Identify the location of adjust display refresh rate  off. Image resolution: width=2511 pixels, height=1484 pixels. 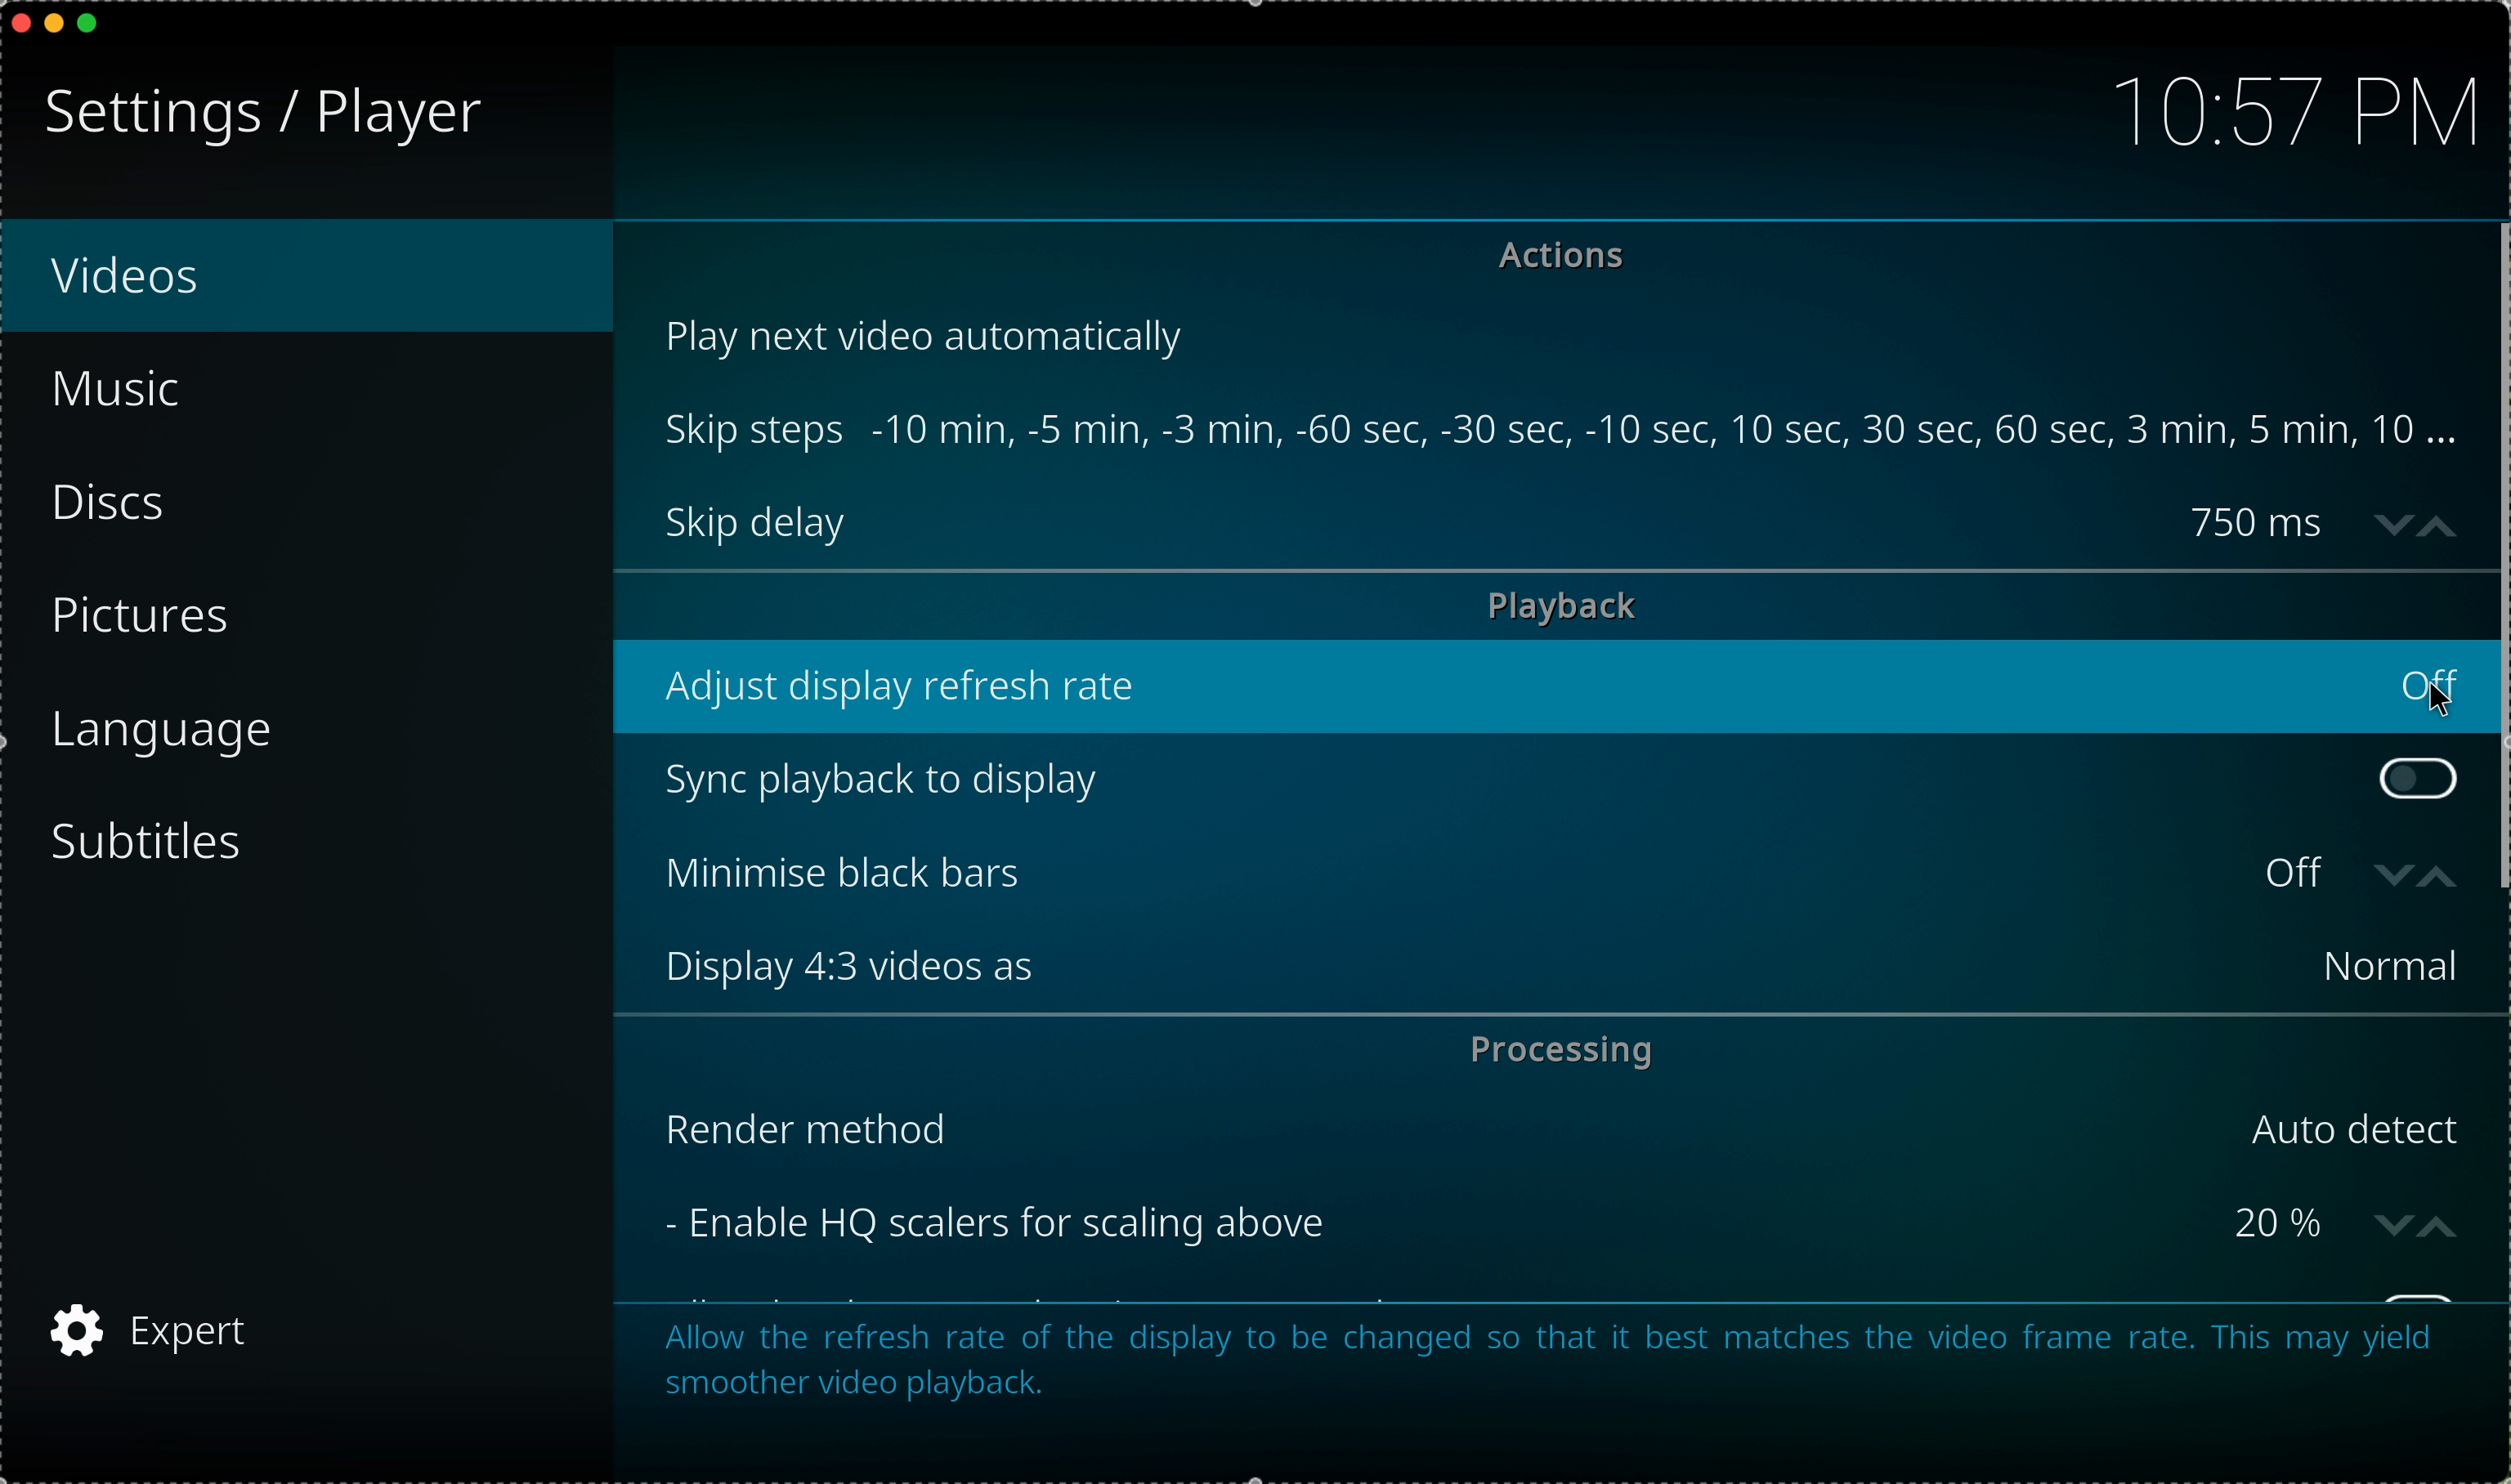
(1558, 686).